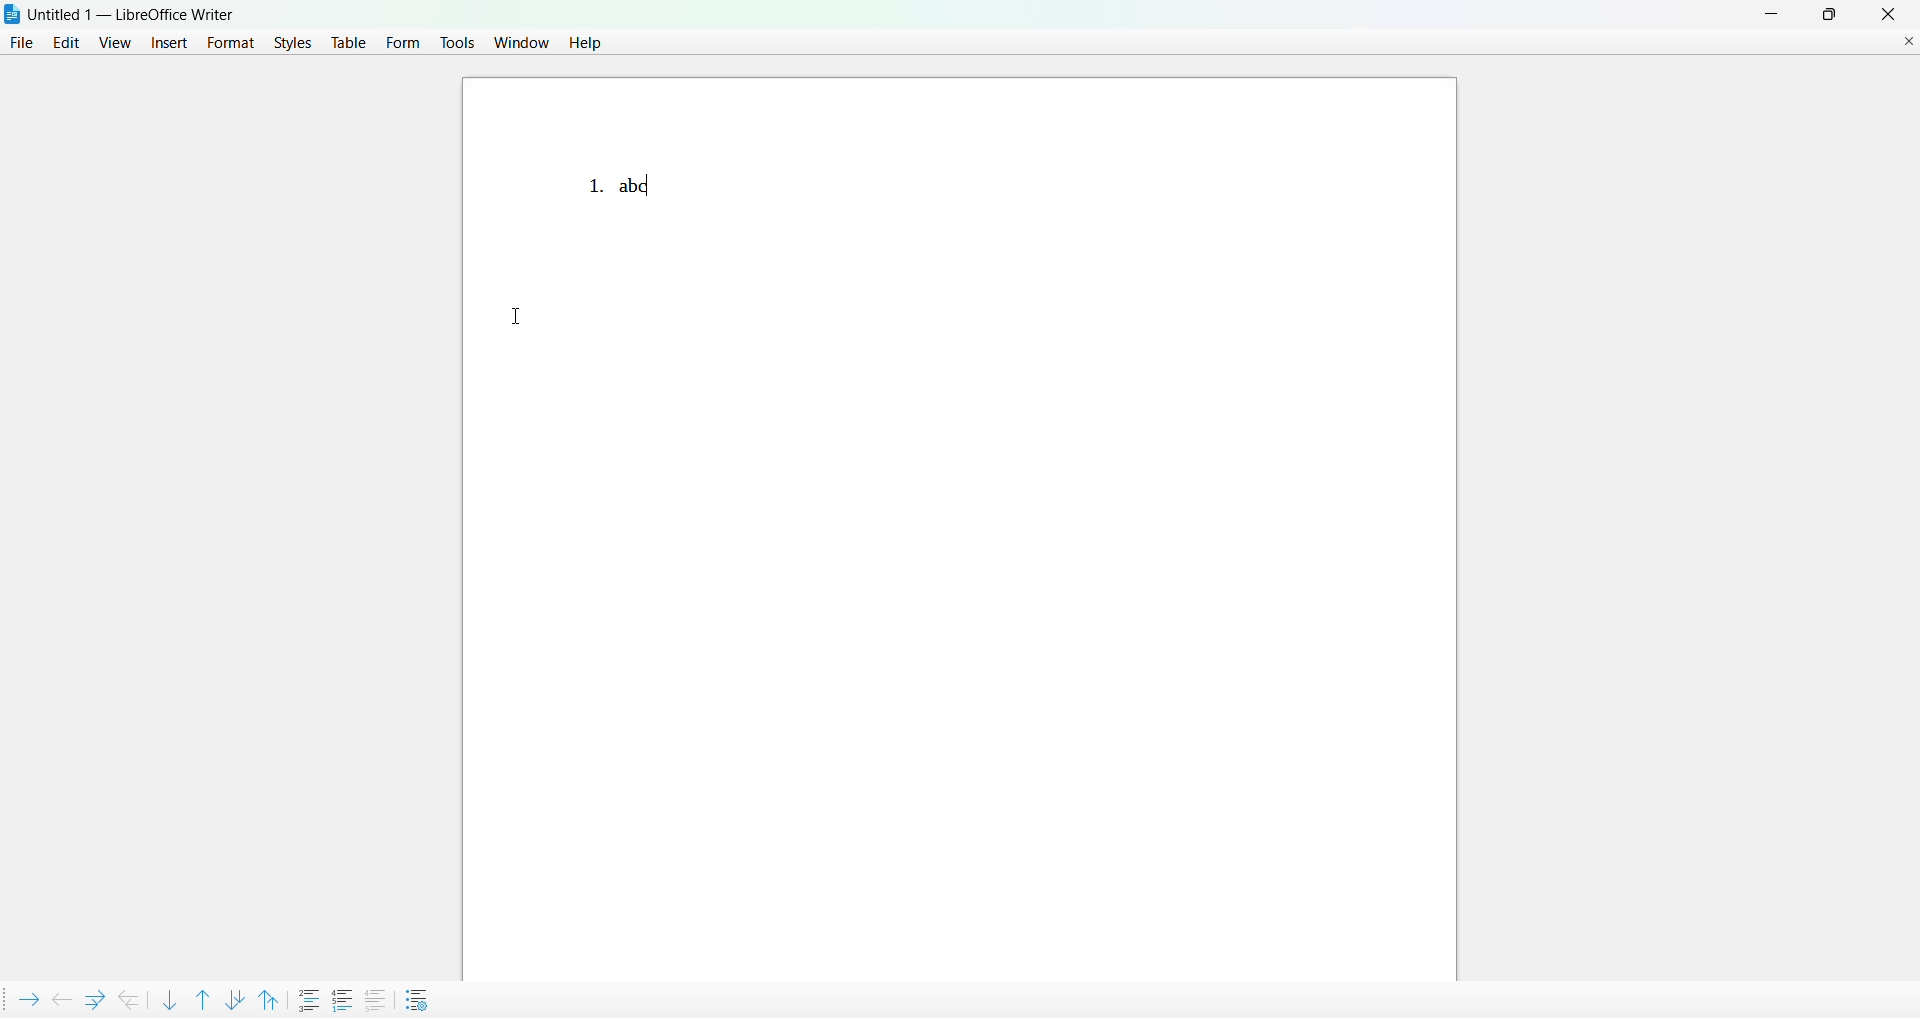  Describe the element at coordinates (130, 998) in the screenshot. I see `promote outline level with subpoints` at that location.